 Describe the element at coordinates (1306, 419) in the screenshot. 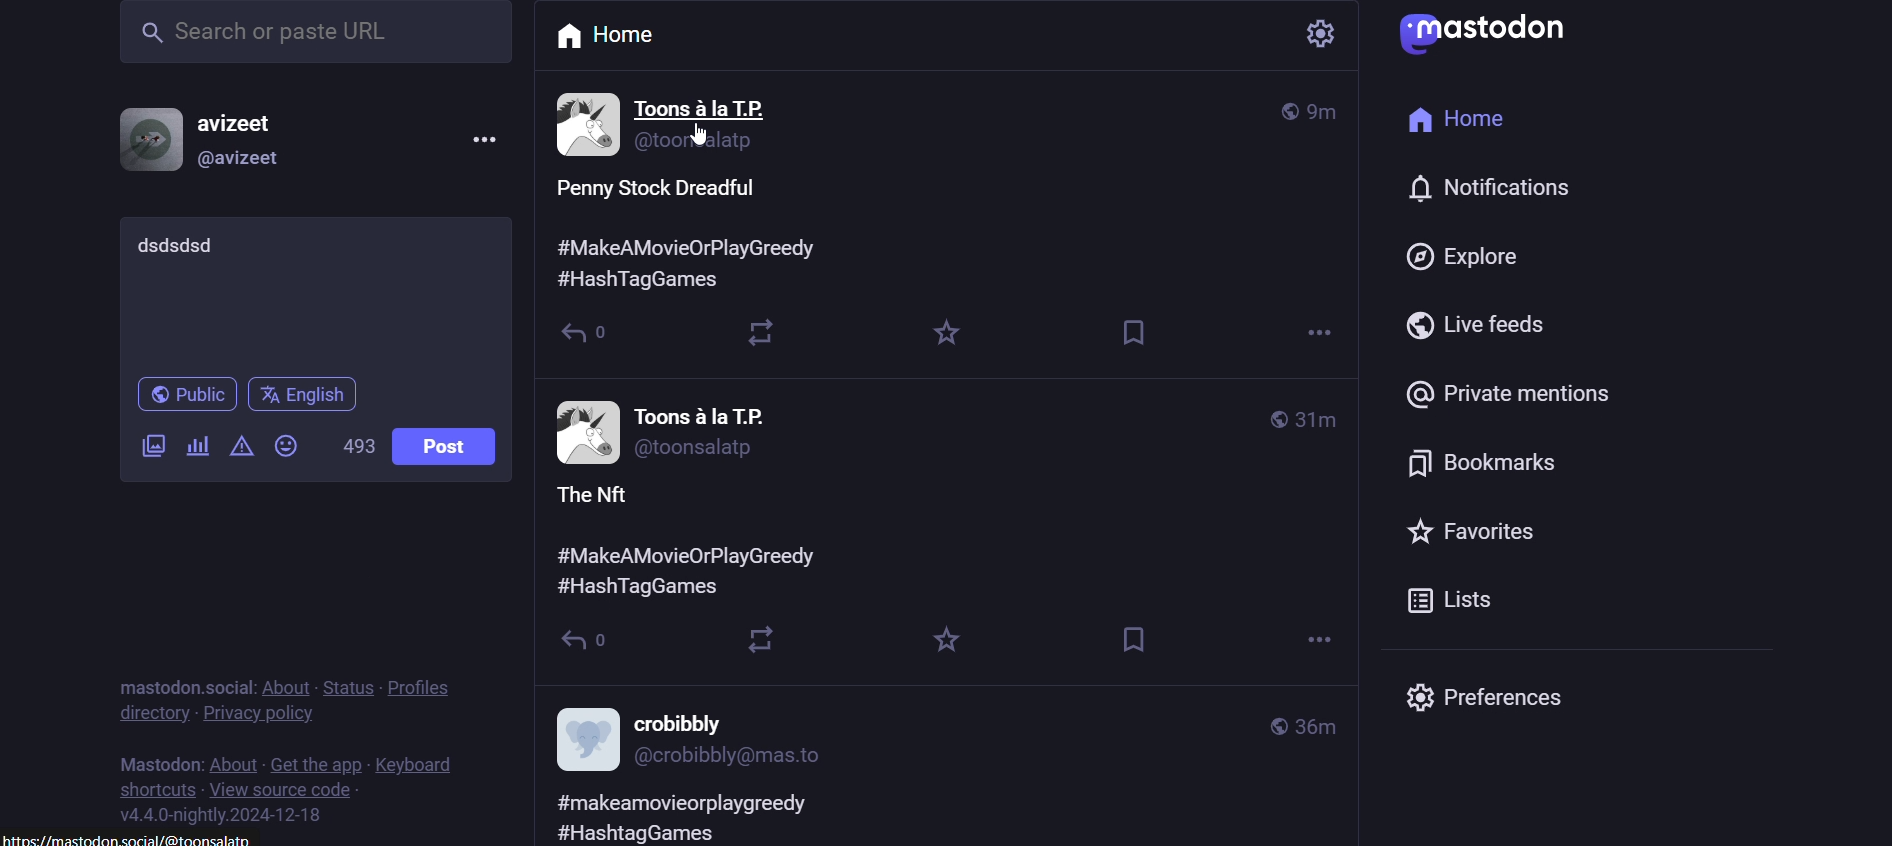

I see `` at that location.